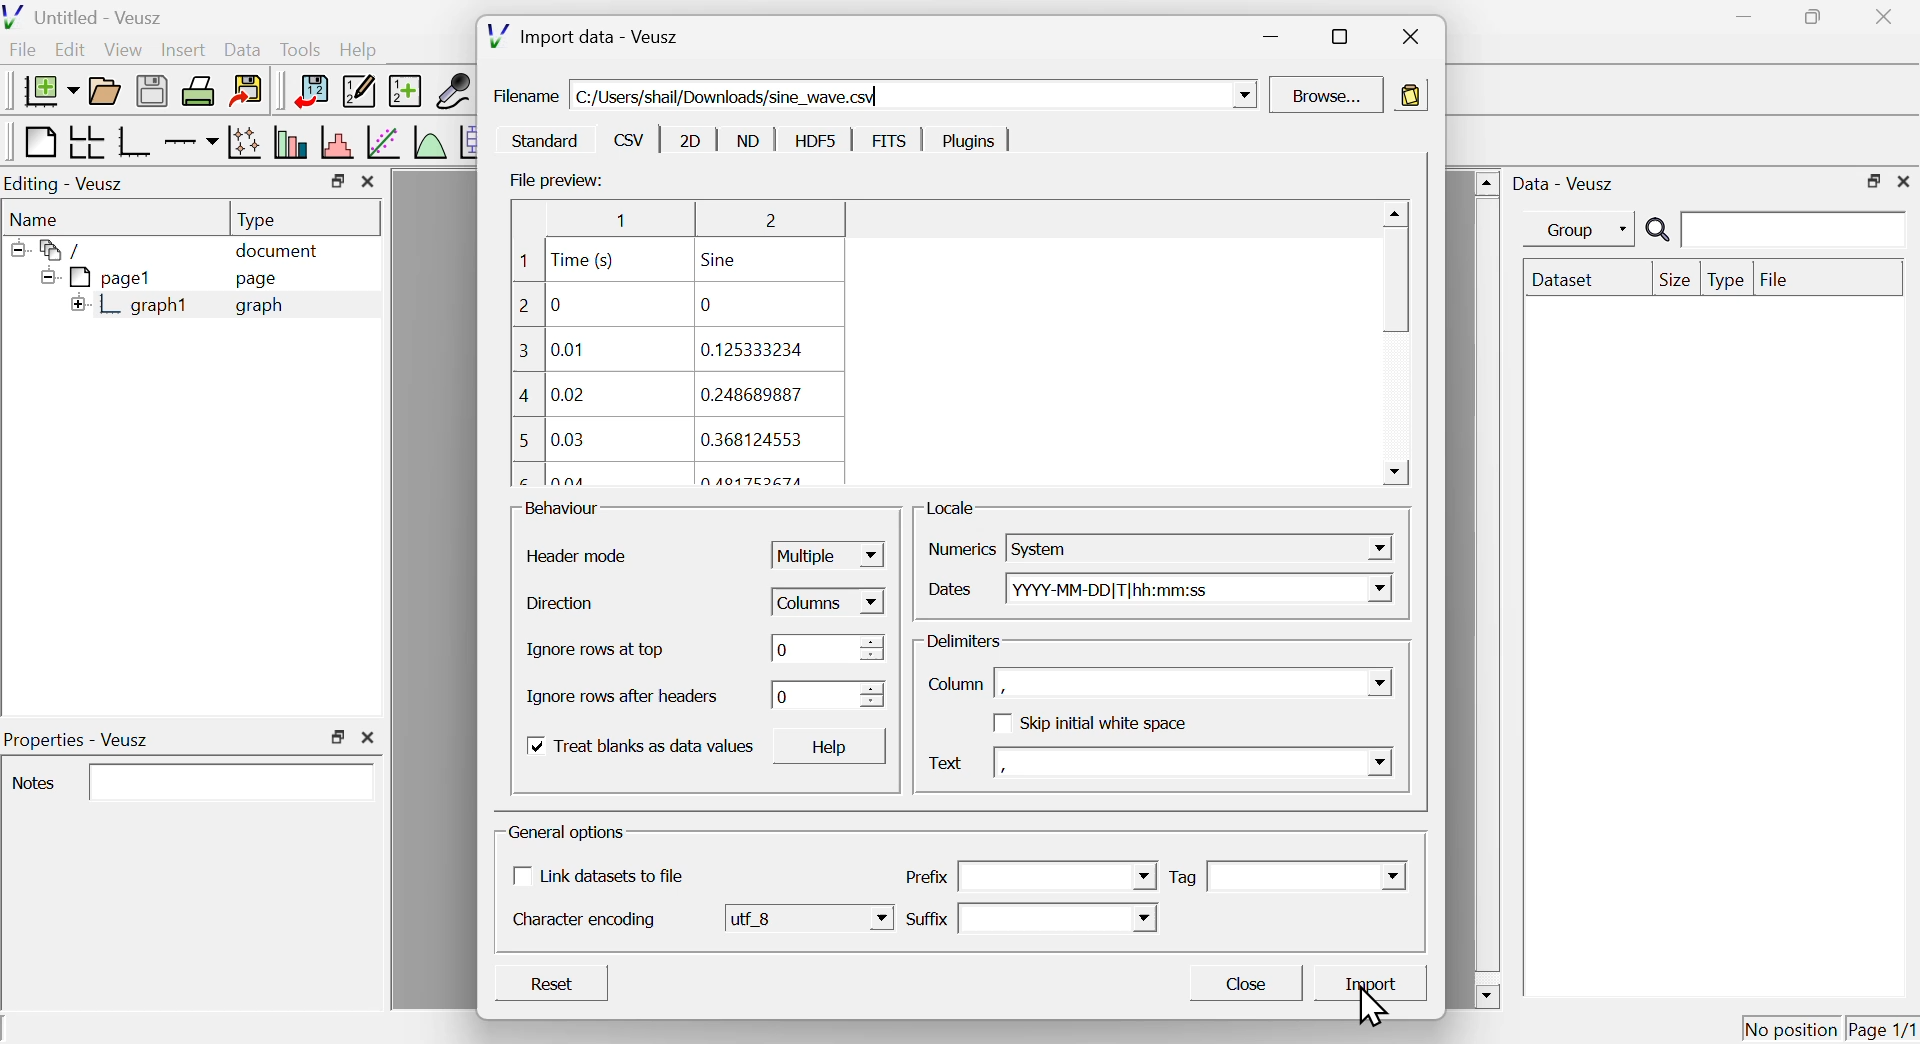  Describe the element at coordinates (373, 736) in the screenshot. I see `close` at that location.